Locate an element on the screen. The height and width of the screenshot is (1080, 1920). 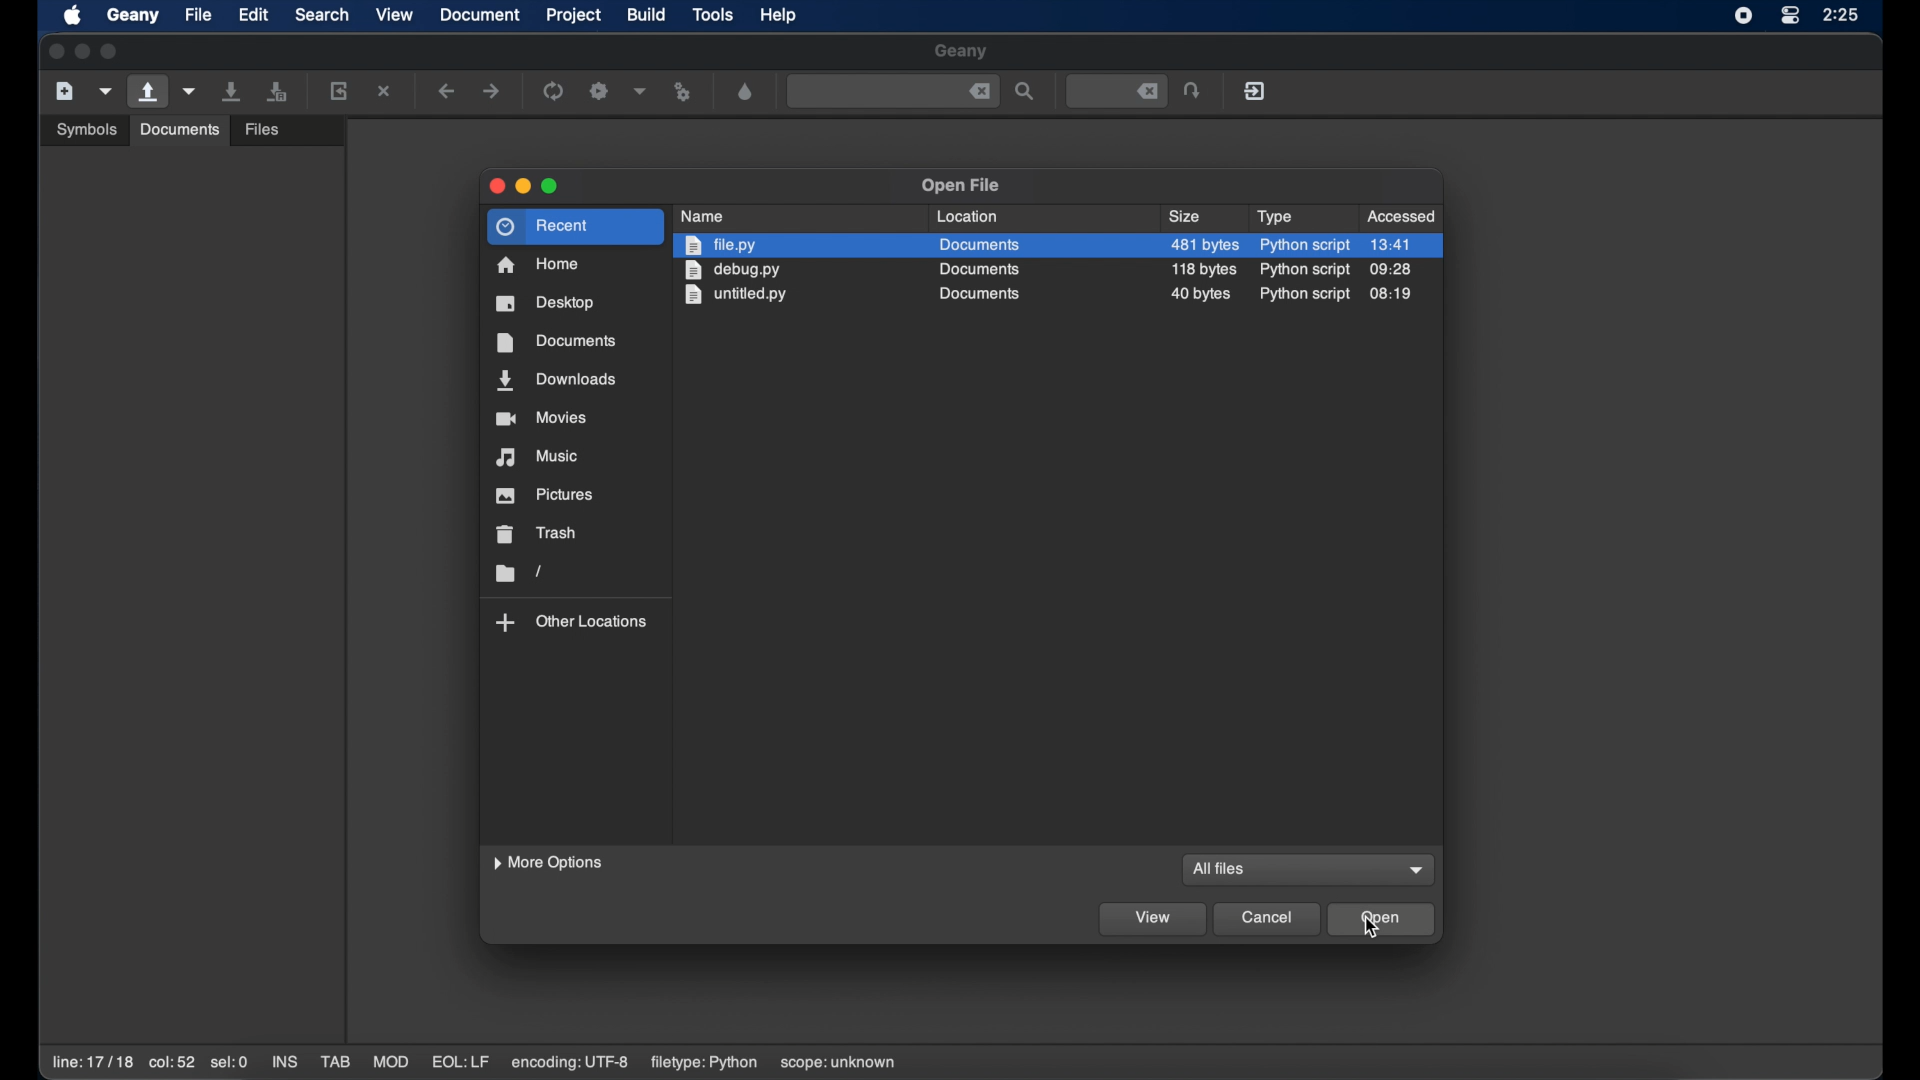
build is located at coordinates (646, 14).